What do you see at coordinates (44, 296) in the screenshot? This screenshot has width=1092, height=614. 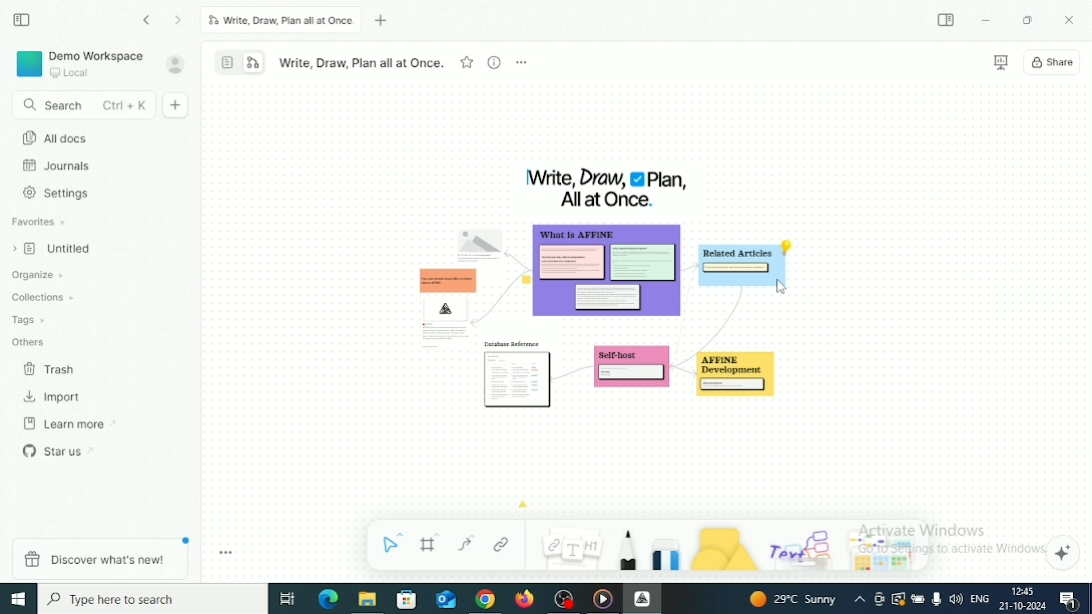 I see `Collections` at bounding box center [44, 296].